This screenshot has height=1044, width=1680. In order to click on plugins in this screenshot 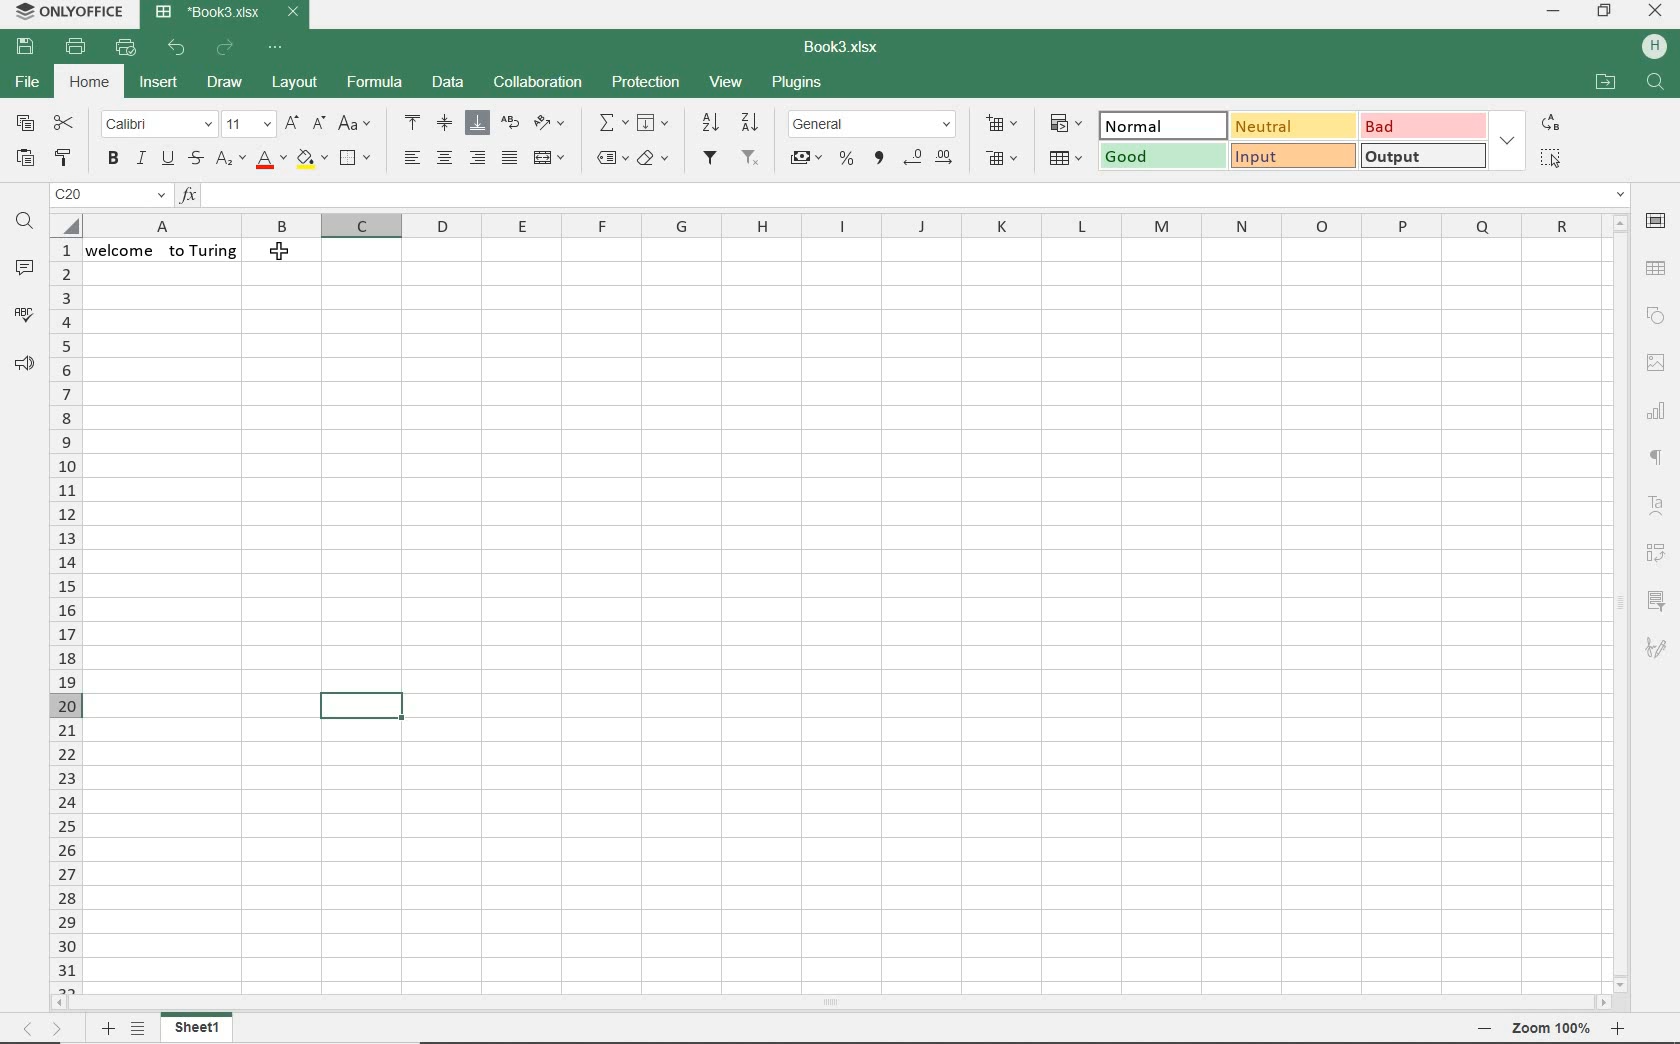, I will do `click(799, 83)`.